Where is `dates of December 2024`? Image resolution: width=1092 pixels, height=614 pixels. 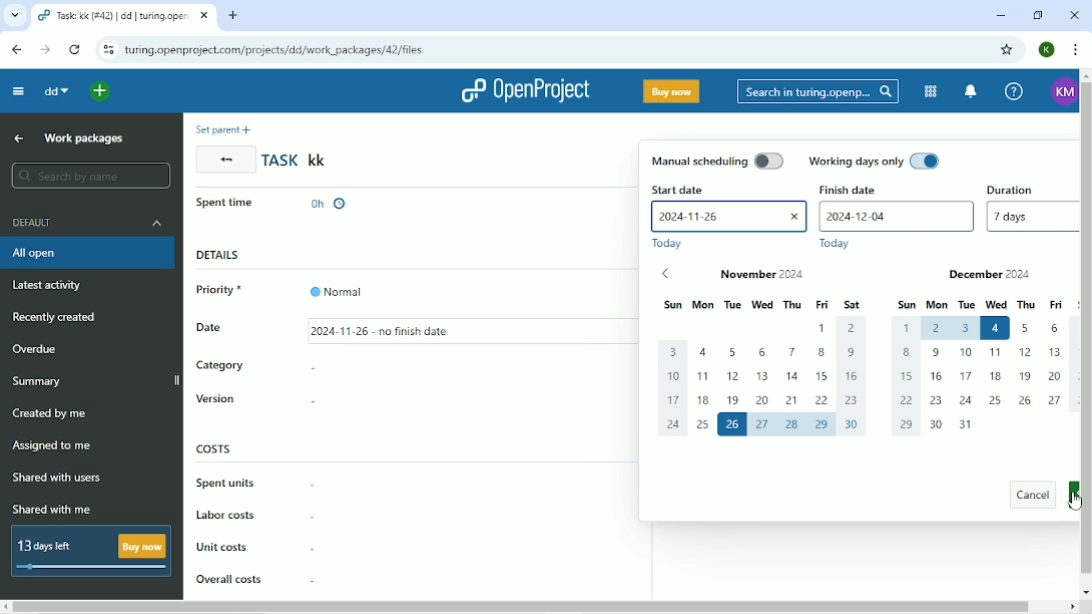 dates of December 2024 is located at coordinates (982, 376).